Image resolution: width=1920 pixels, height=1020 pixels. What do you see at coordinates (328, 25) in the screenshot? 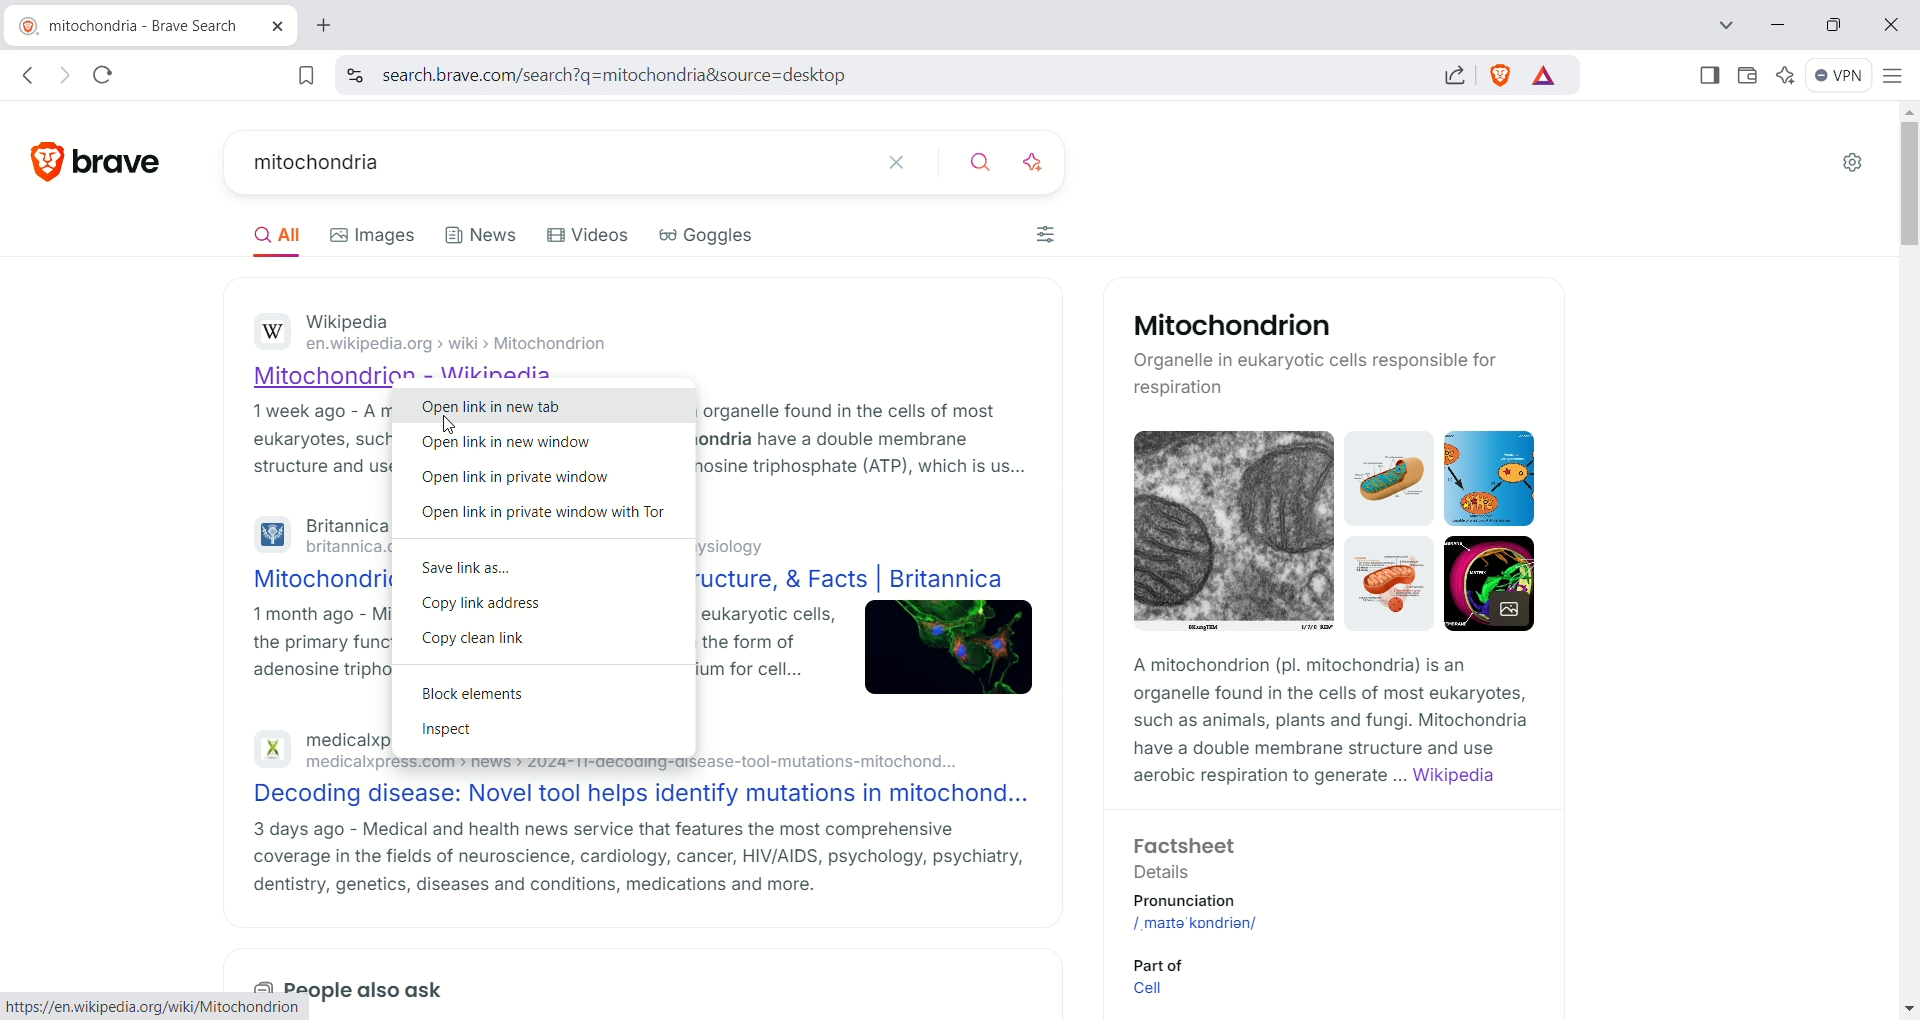
I see `new tab` at bounding box center [328, 25].